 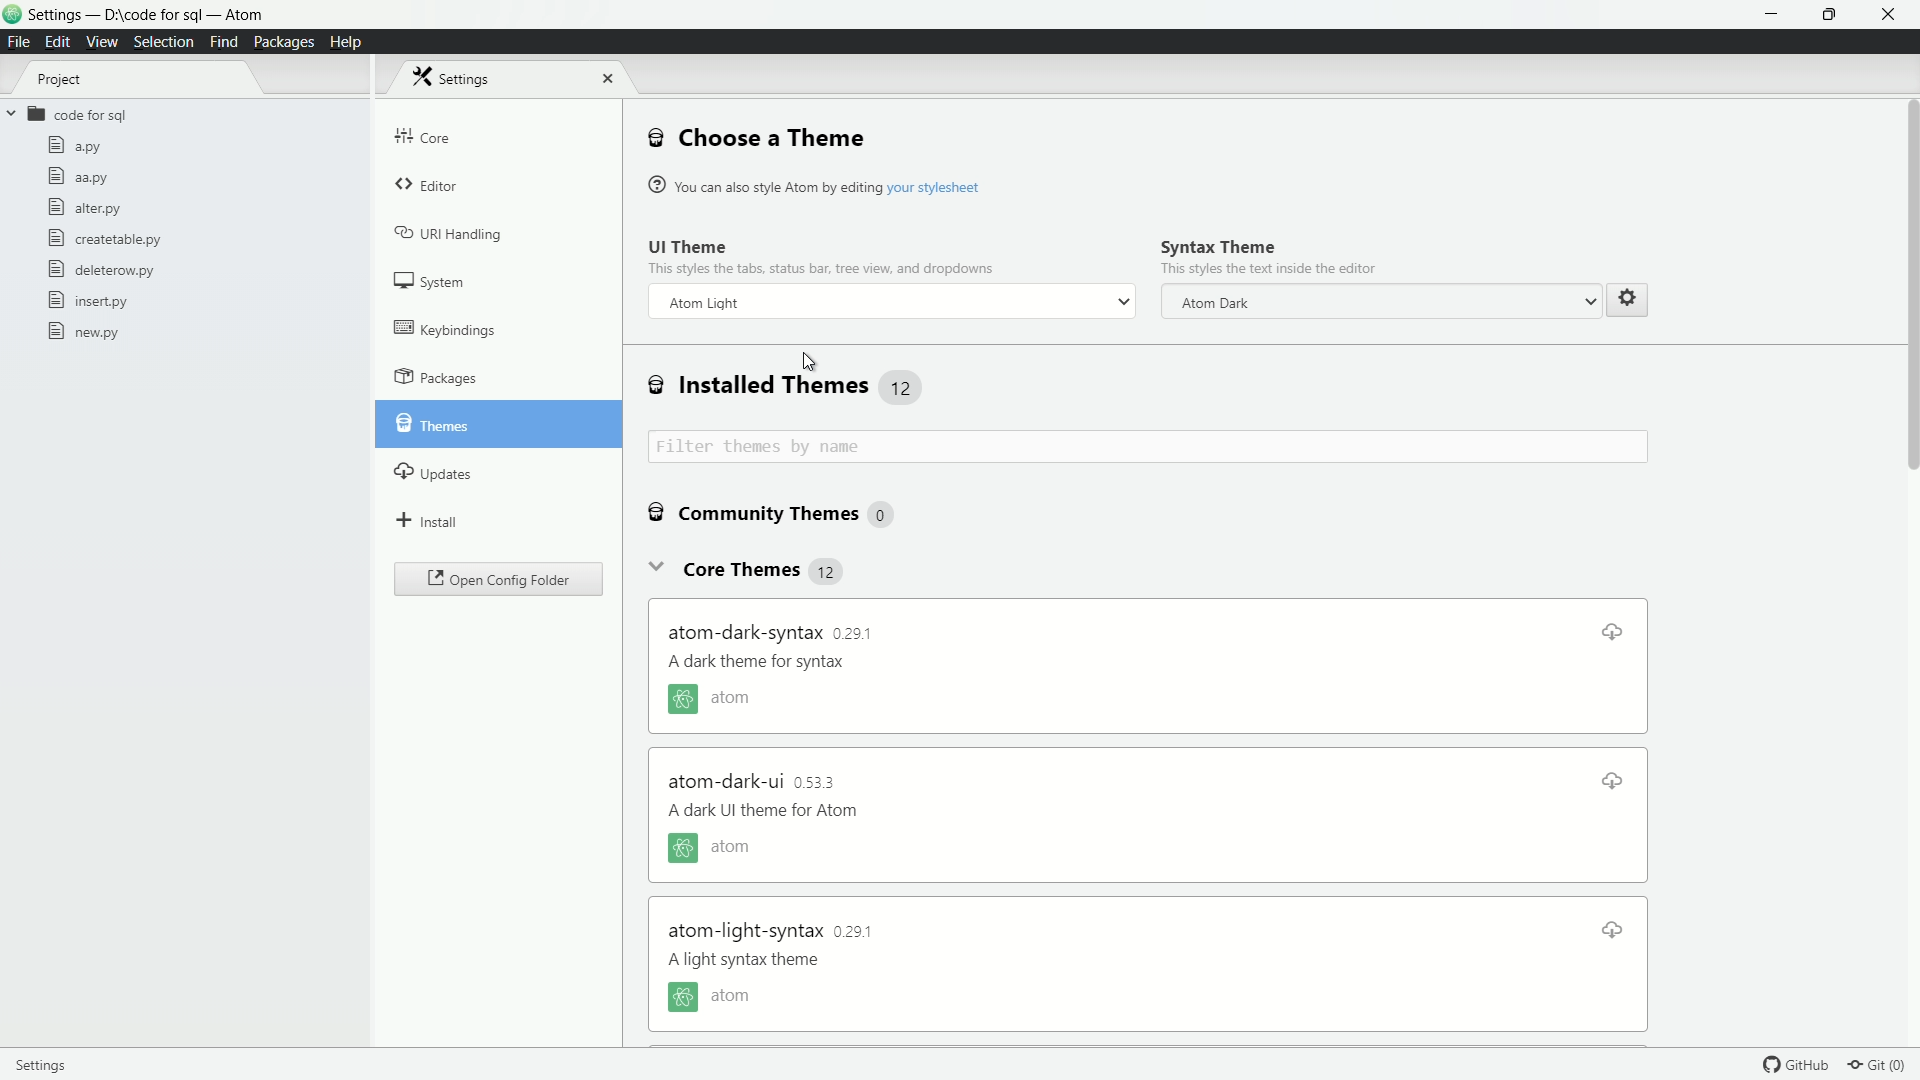 I want to click on aa.py file, so click(x=77, y=177).